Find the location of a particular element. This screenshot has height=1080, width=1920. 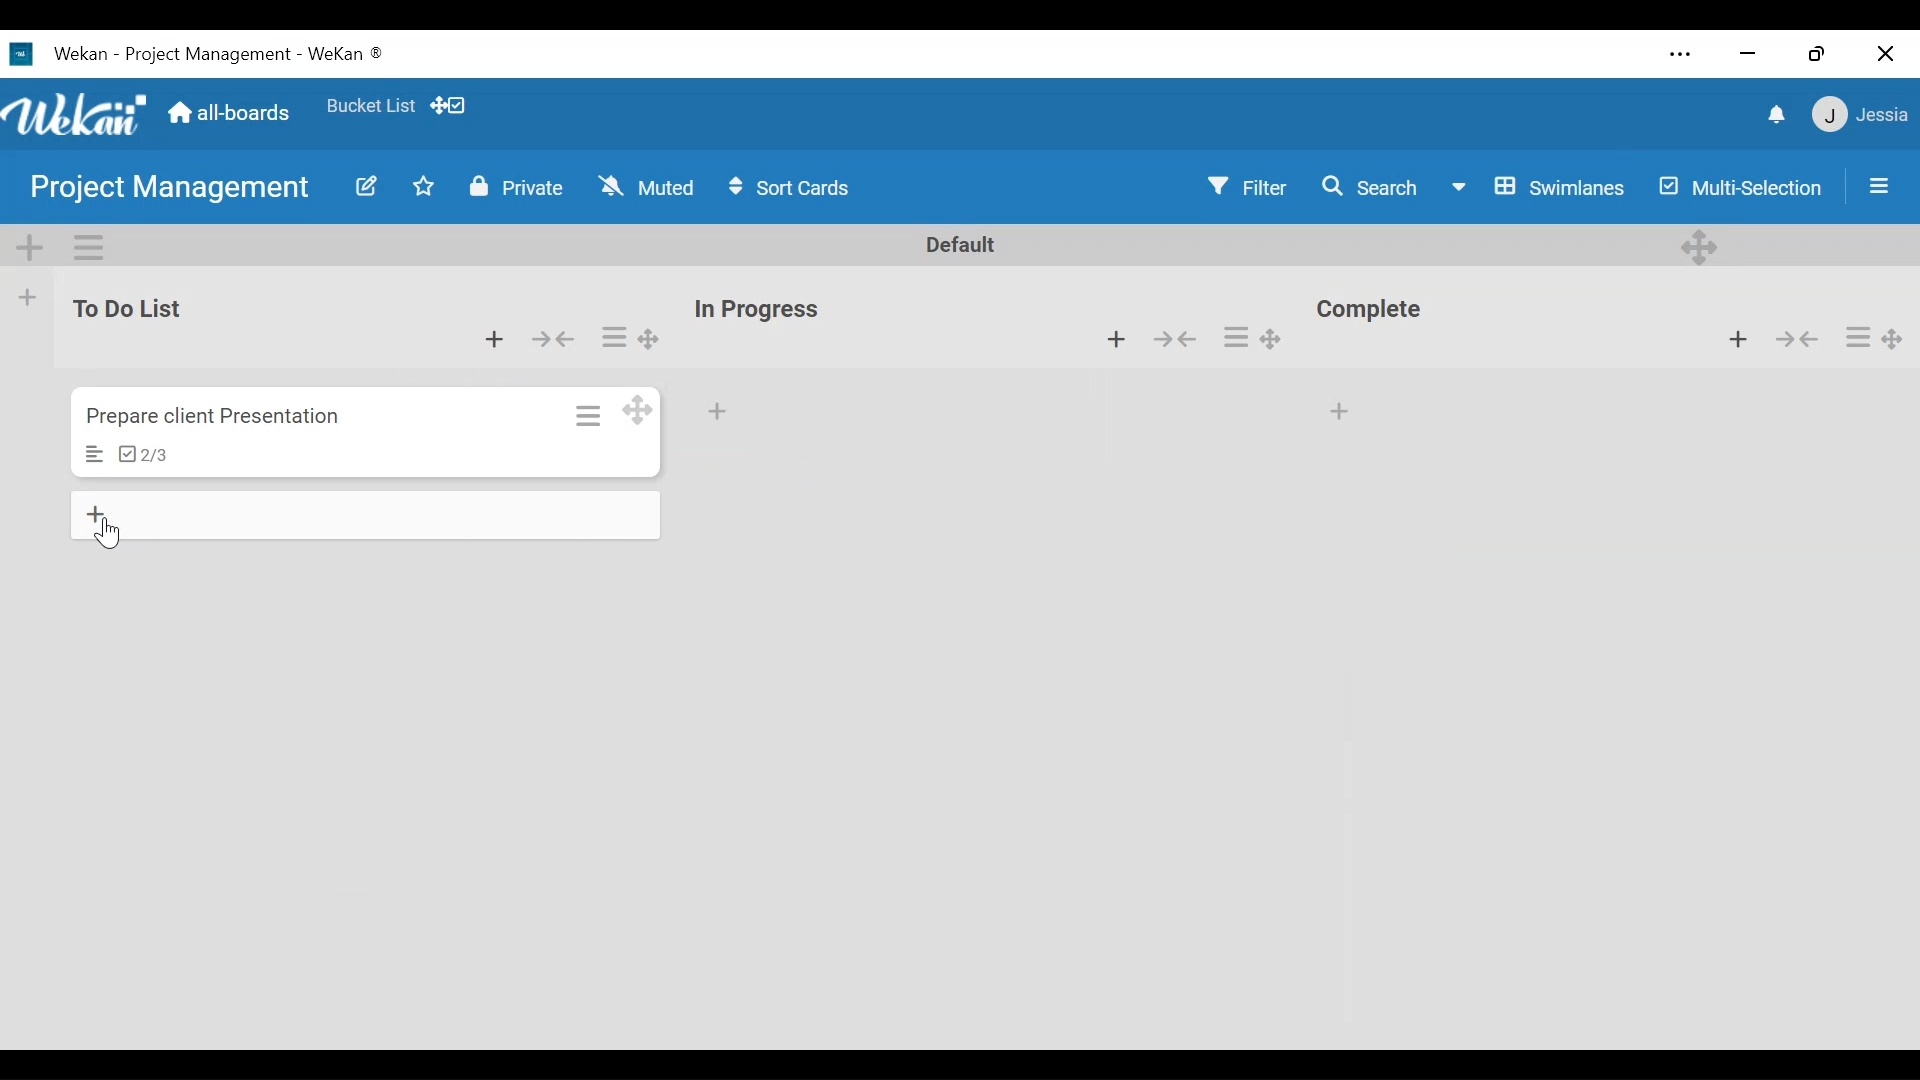

Collapse is located at coordinates (1181, 341).